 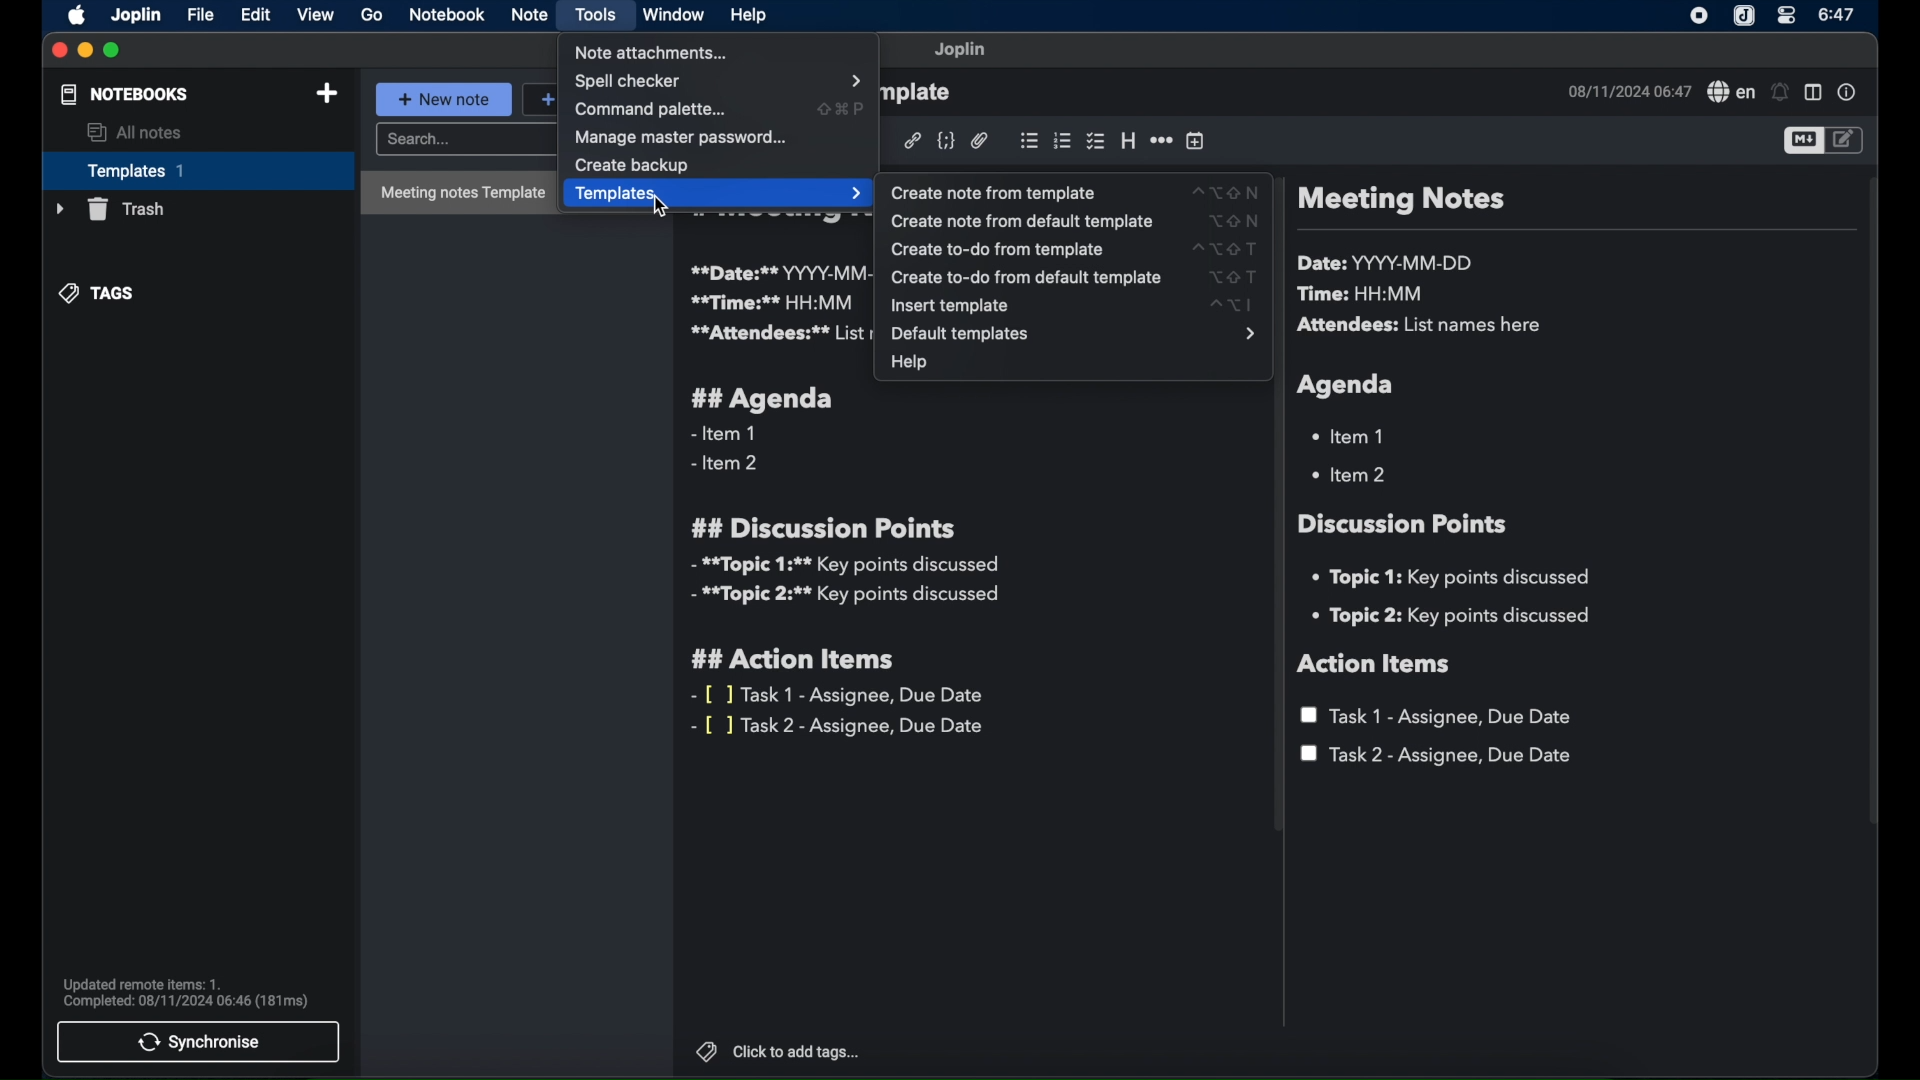 What do you see at coordinates (1779, 92) in the screenshot?
I see `set alarm` at bounding box center [1779, 92].